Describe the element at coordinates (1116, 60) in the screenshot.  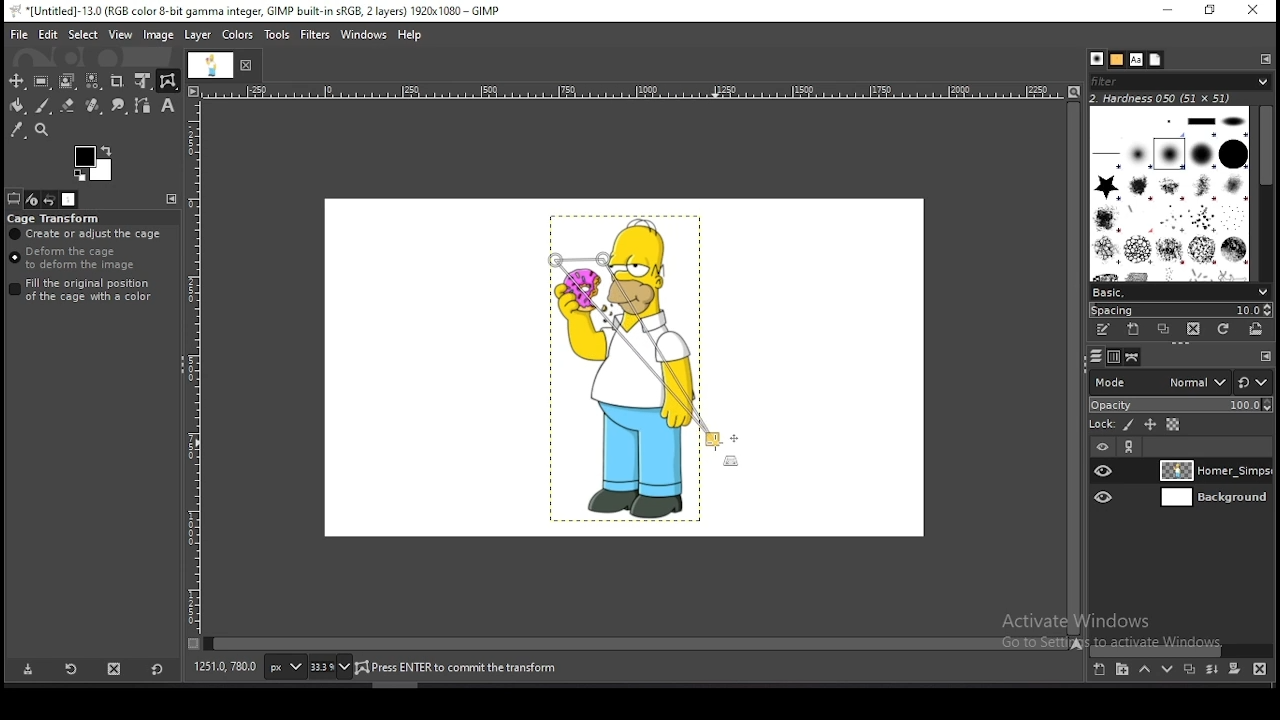
I see `patterns` at that location.